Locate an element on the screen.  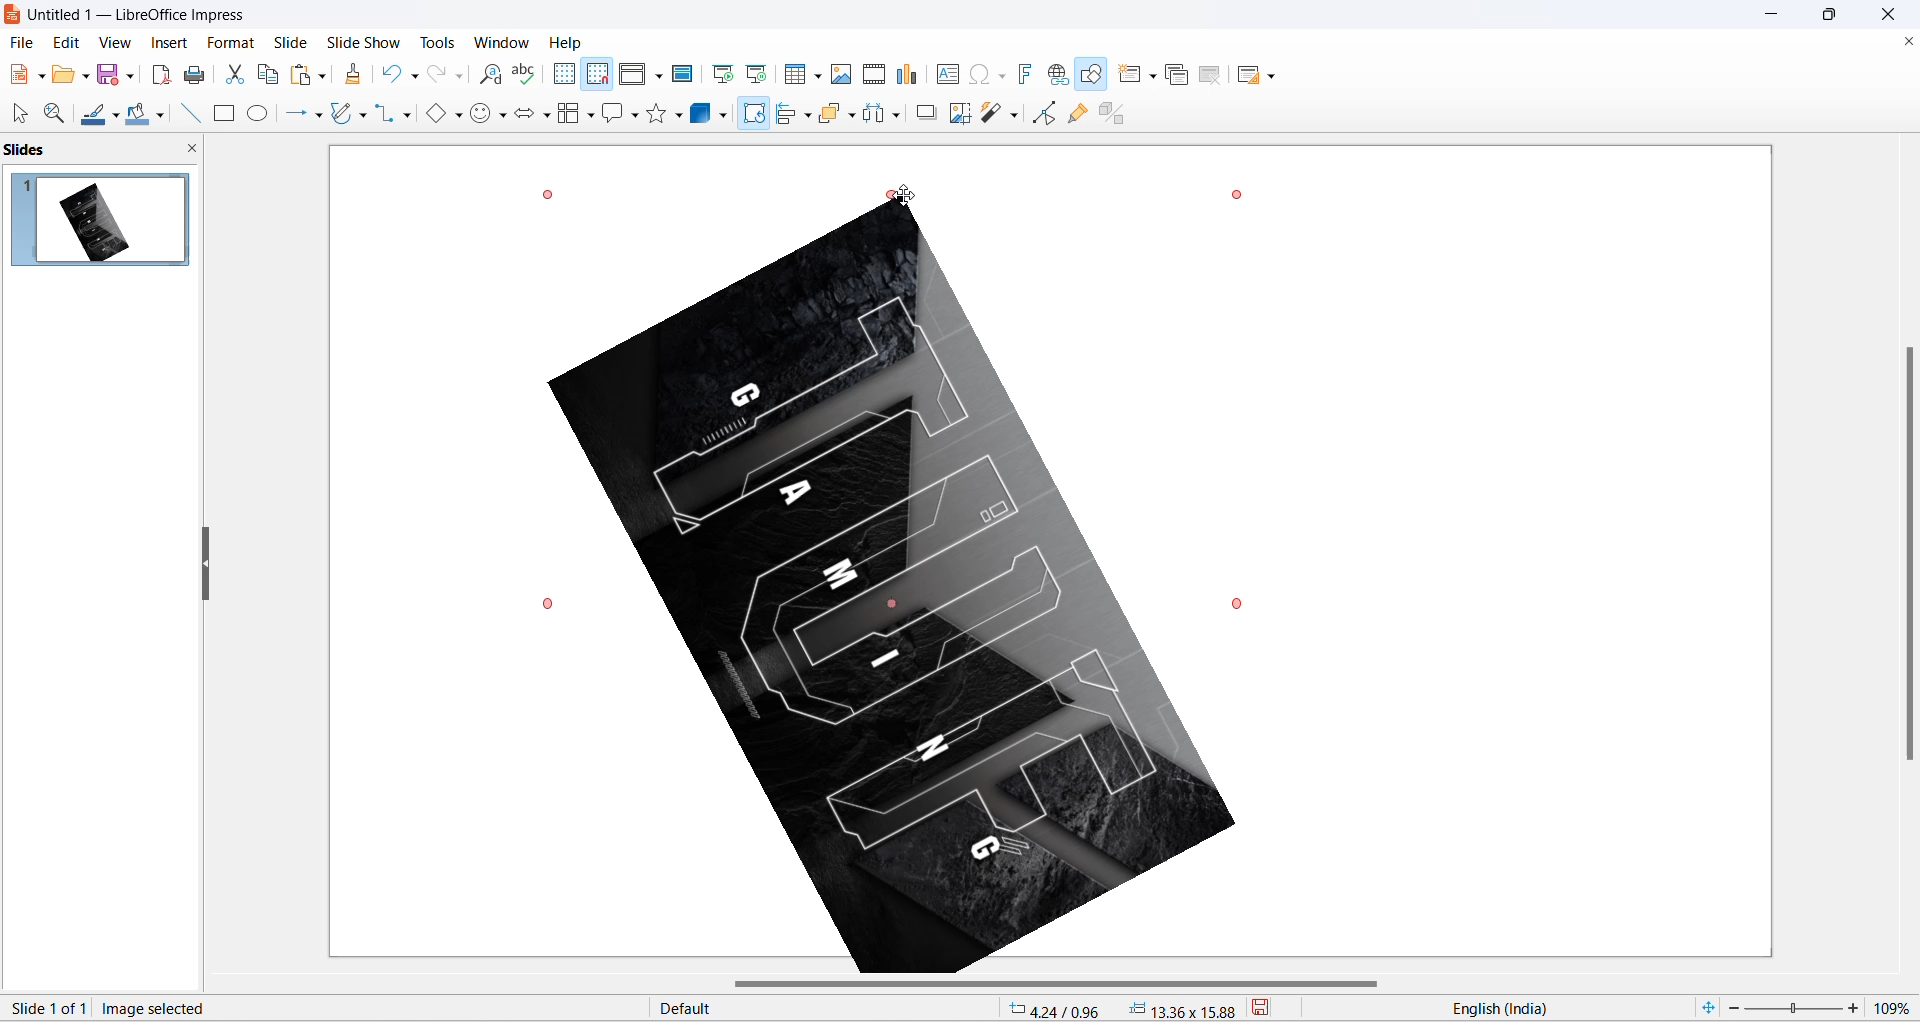
basic shapes is located at coordinates (431, 115).